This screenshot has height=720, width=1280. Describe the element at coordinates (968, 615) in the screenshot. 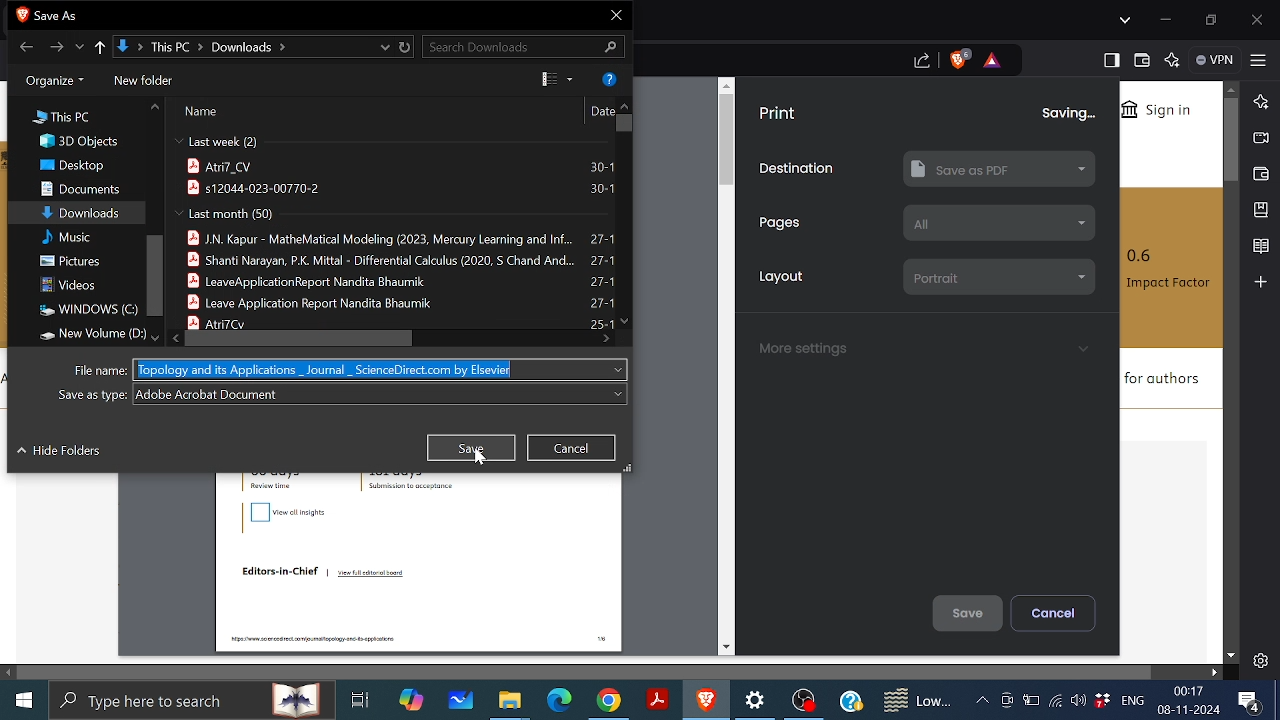

I see `Save` at that location.